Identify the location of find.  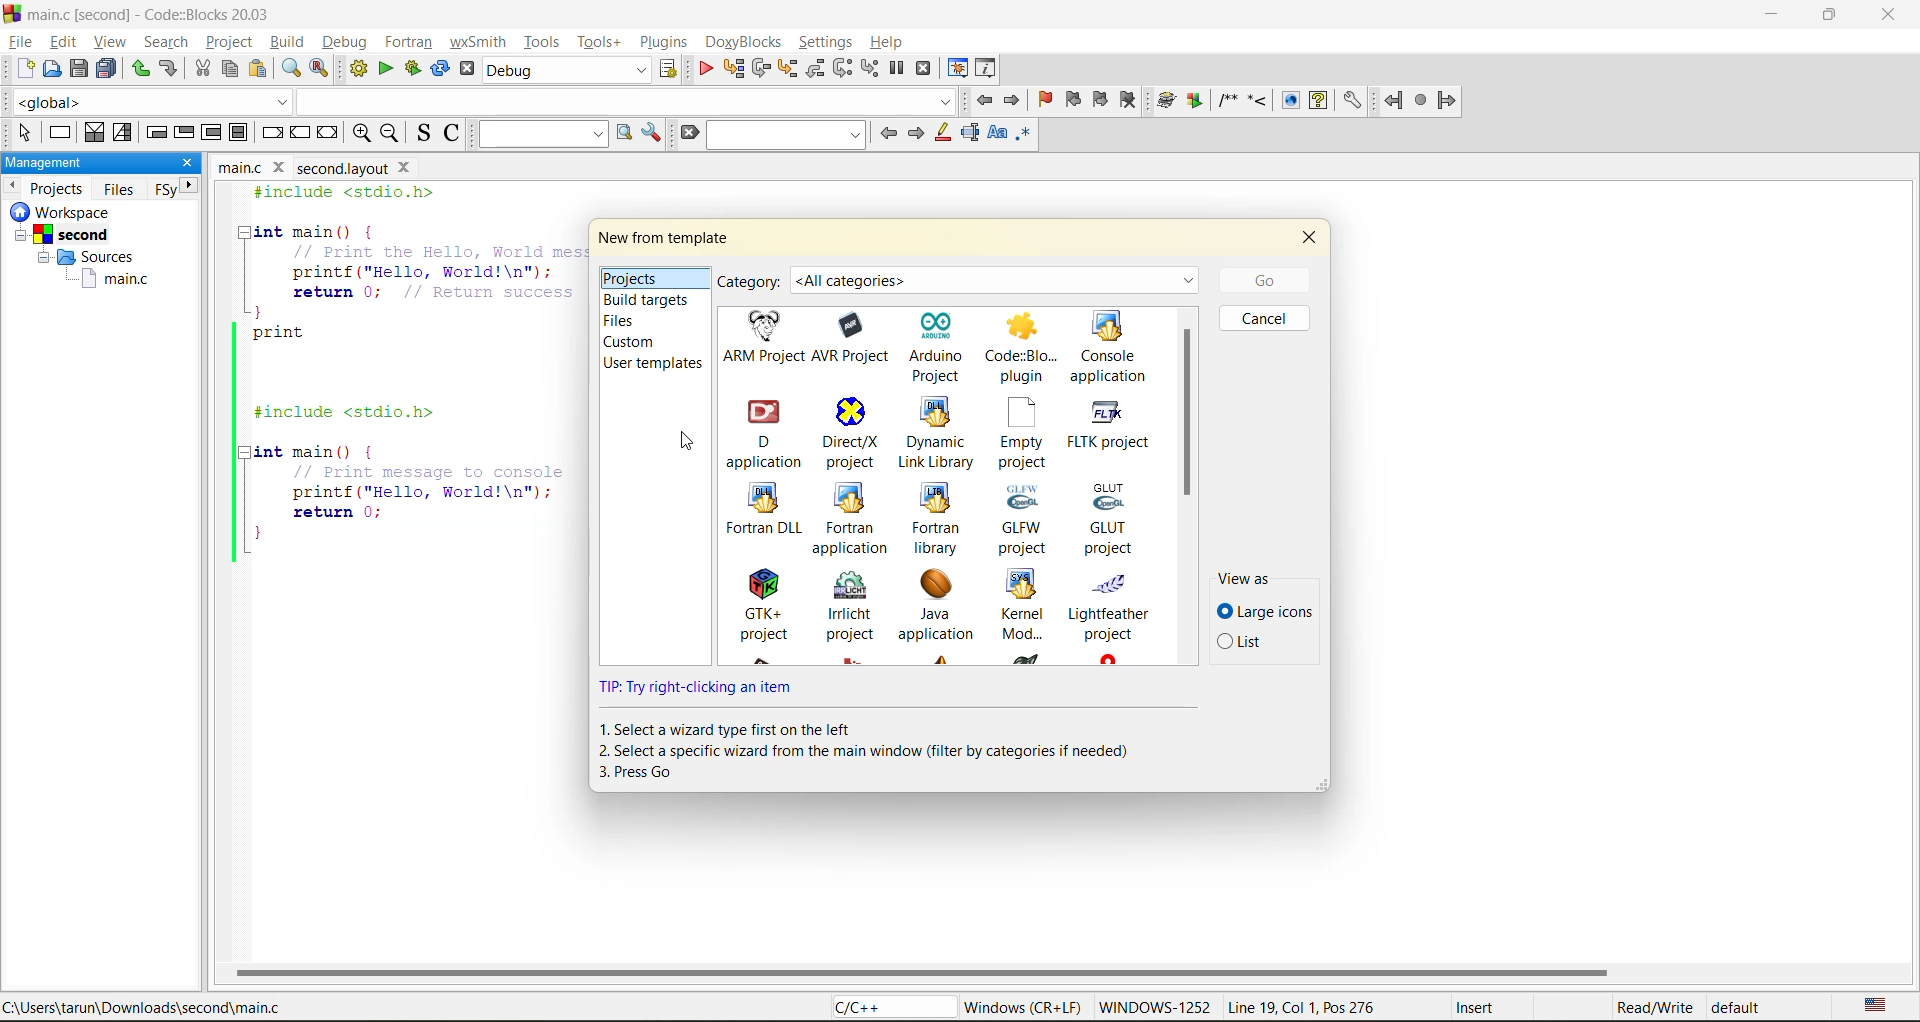
(293, 69).